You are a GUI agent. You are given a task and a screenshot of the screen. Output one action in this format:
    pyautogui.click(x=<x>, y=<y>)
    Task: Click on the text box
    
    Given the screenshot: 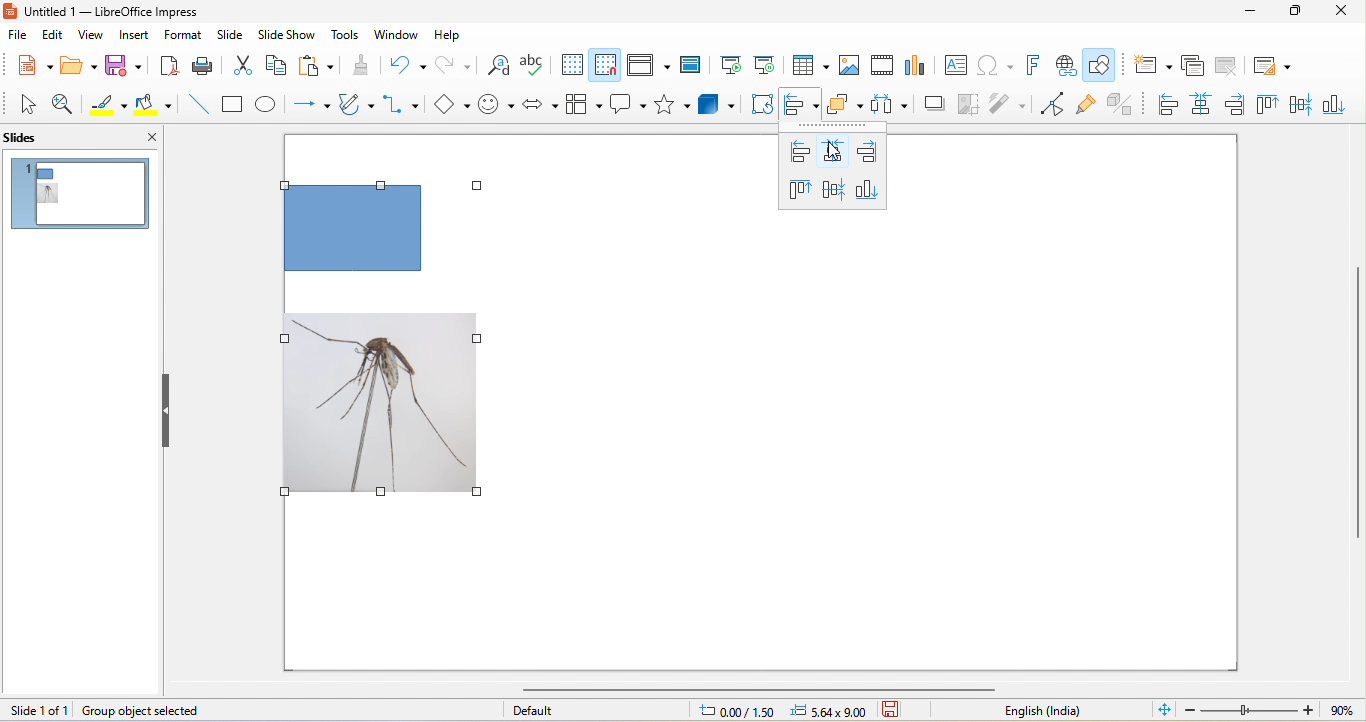 What is the action you would take?
    pyautogui.click(x=954, y=65)
    